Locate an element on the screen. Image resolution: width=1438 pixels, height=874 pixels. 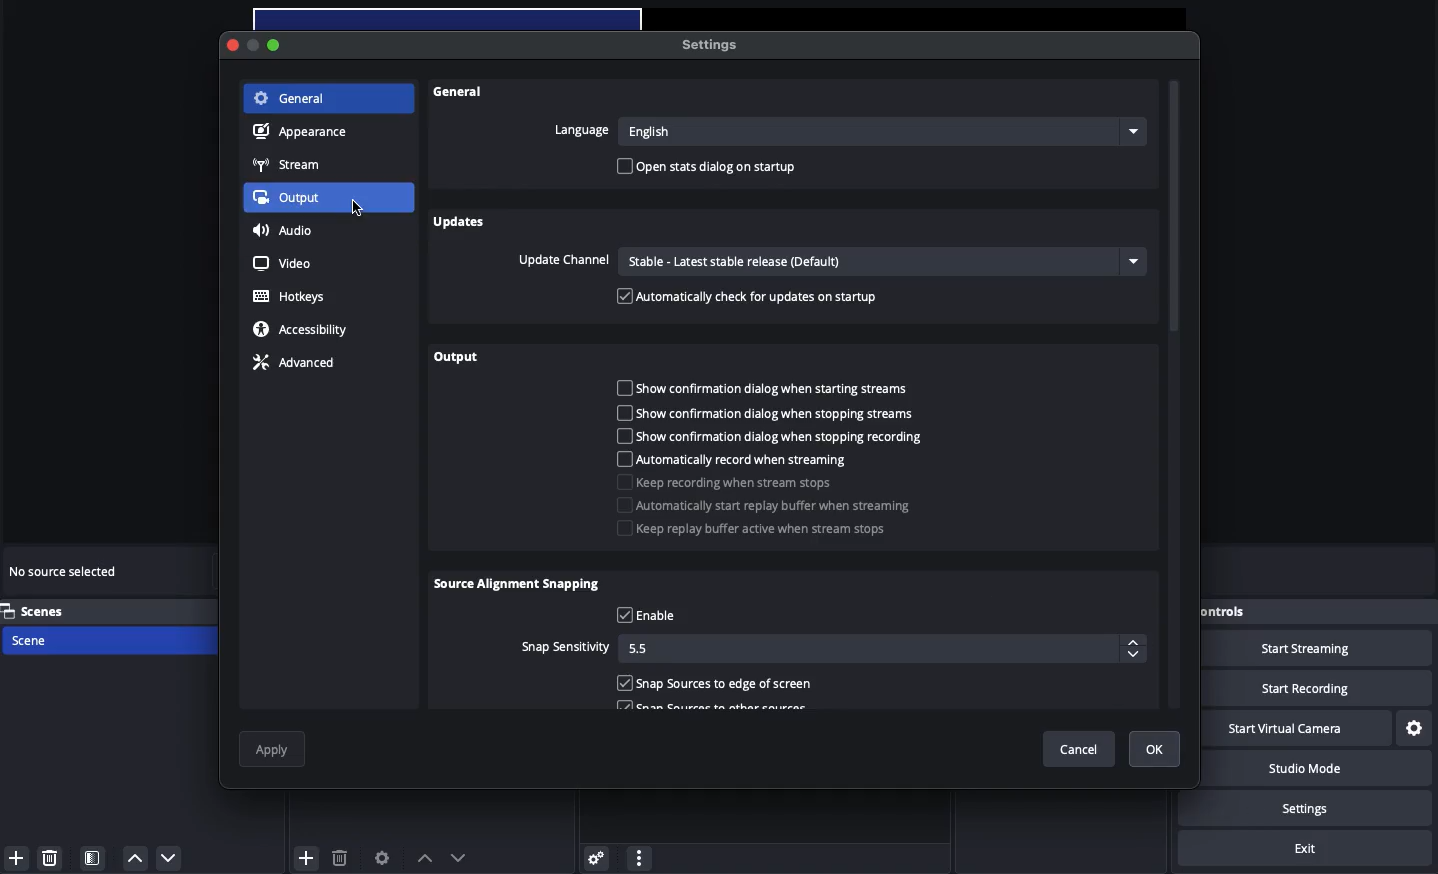
Start recording is located at coordinates (1302, 688).